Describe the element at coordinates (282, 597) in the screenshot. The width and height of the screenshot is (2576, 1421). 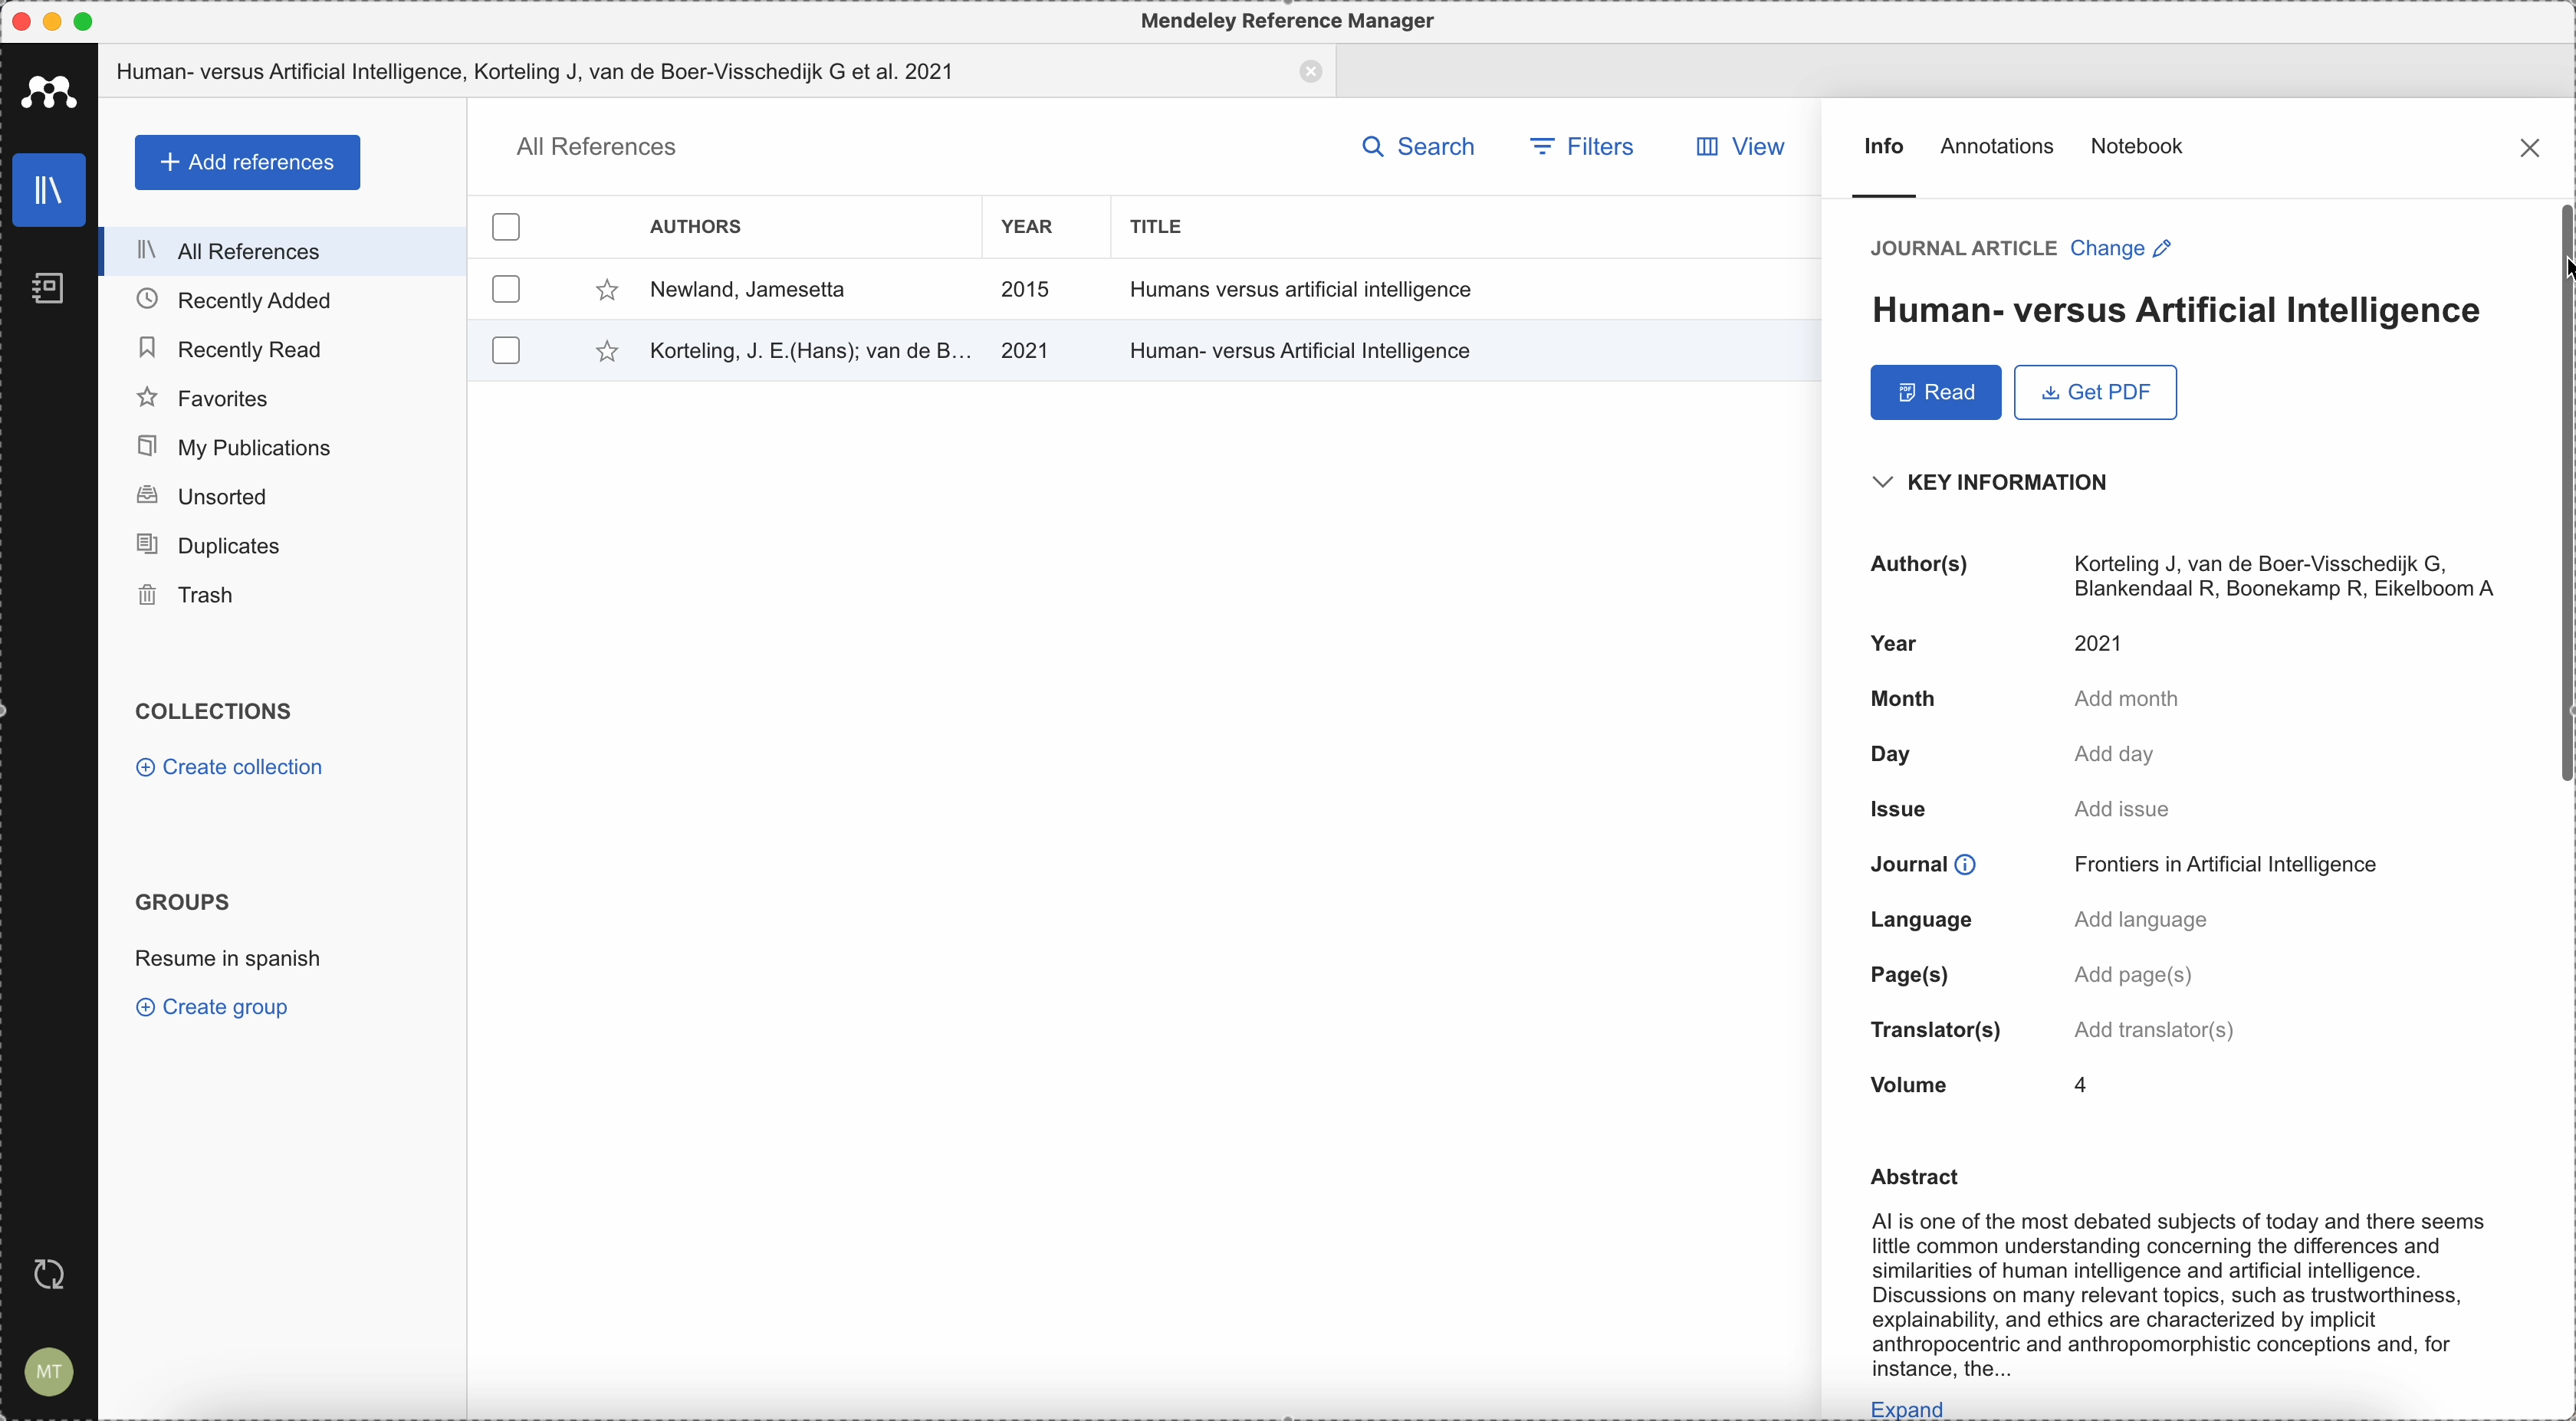
I see `trash` at that location.